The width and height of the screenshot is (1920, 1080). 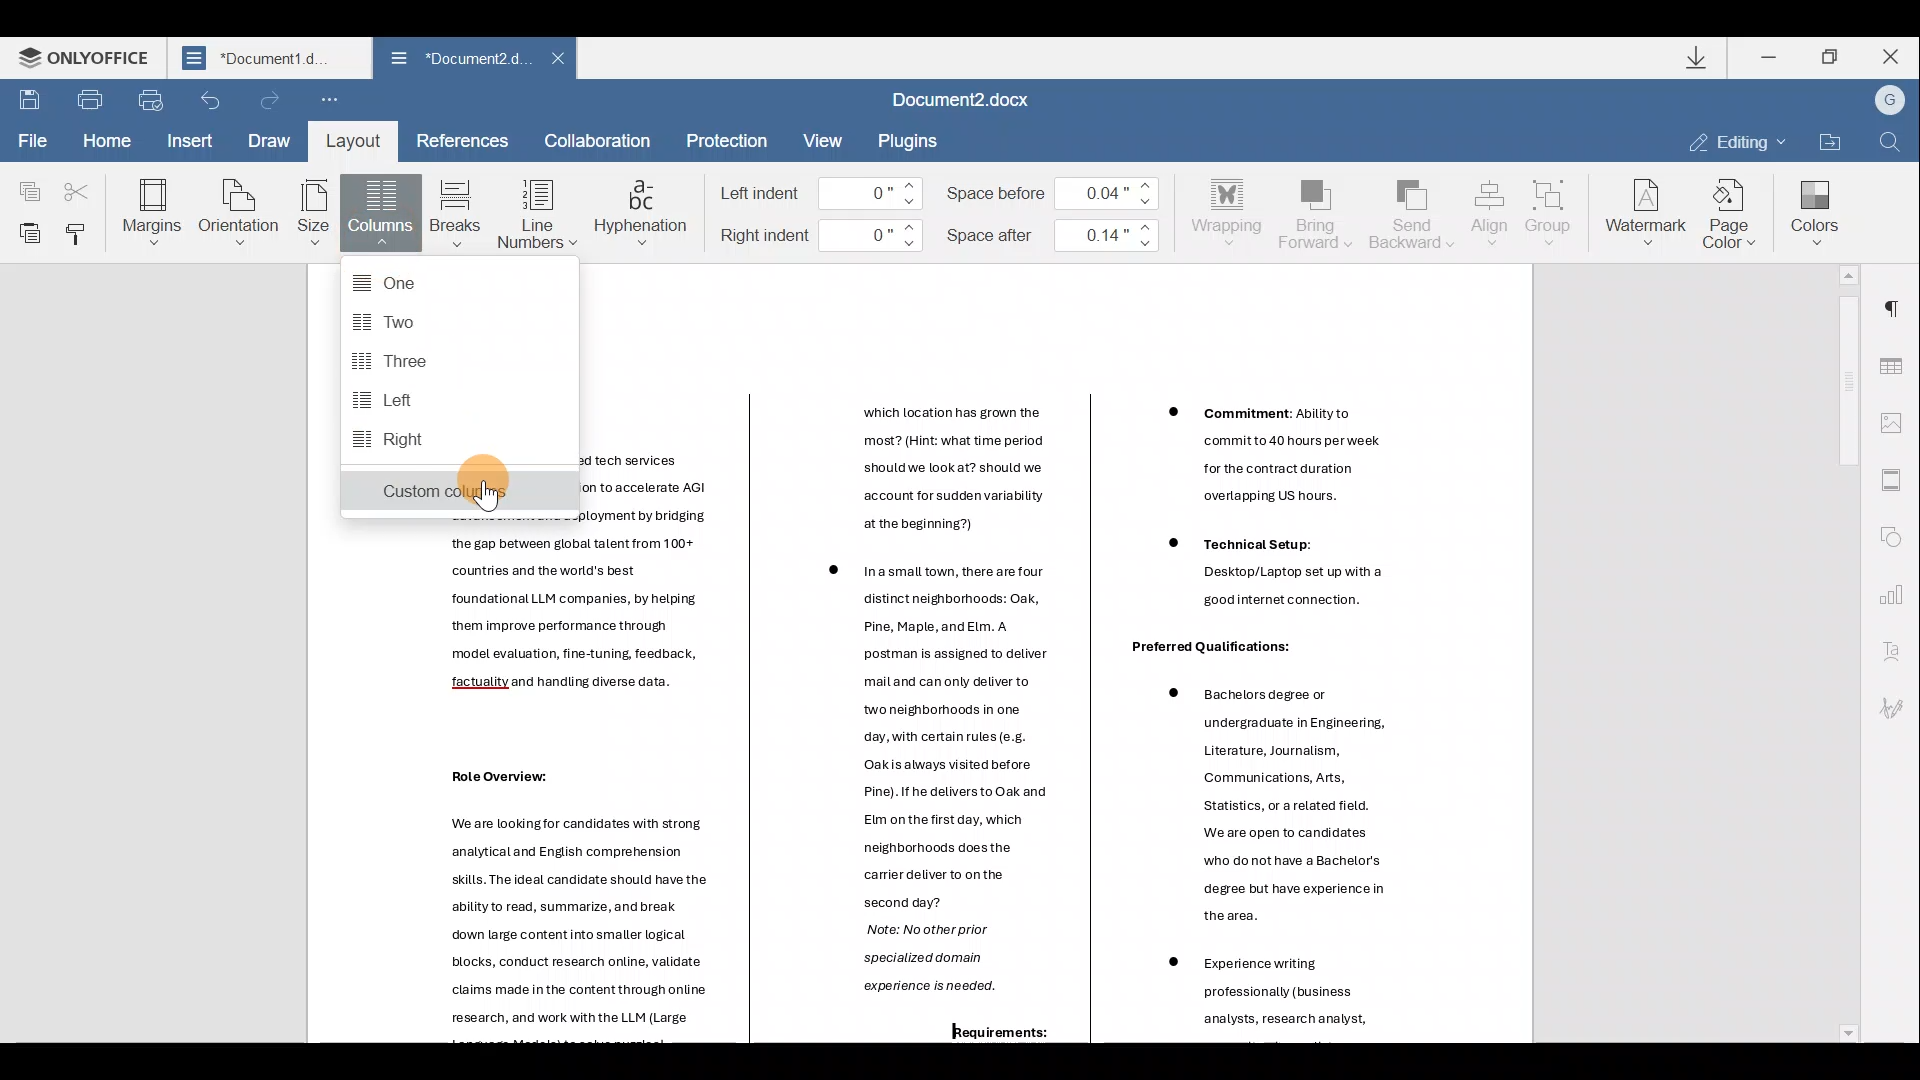 What do you see at coordinates (598, 140) in the screenshot?
I see `Collaboration` at bounding box center [598, 140].